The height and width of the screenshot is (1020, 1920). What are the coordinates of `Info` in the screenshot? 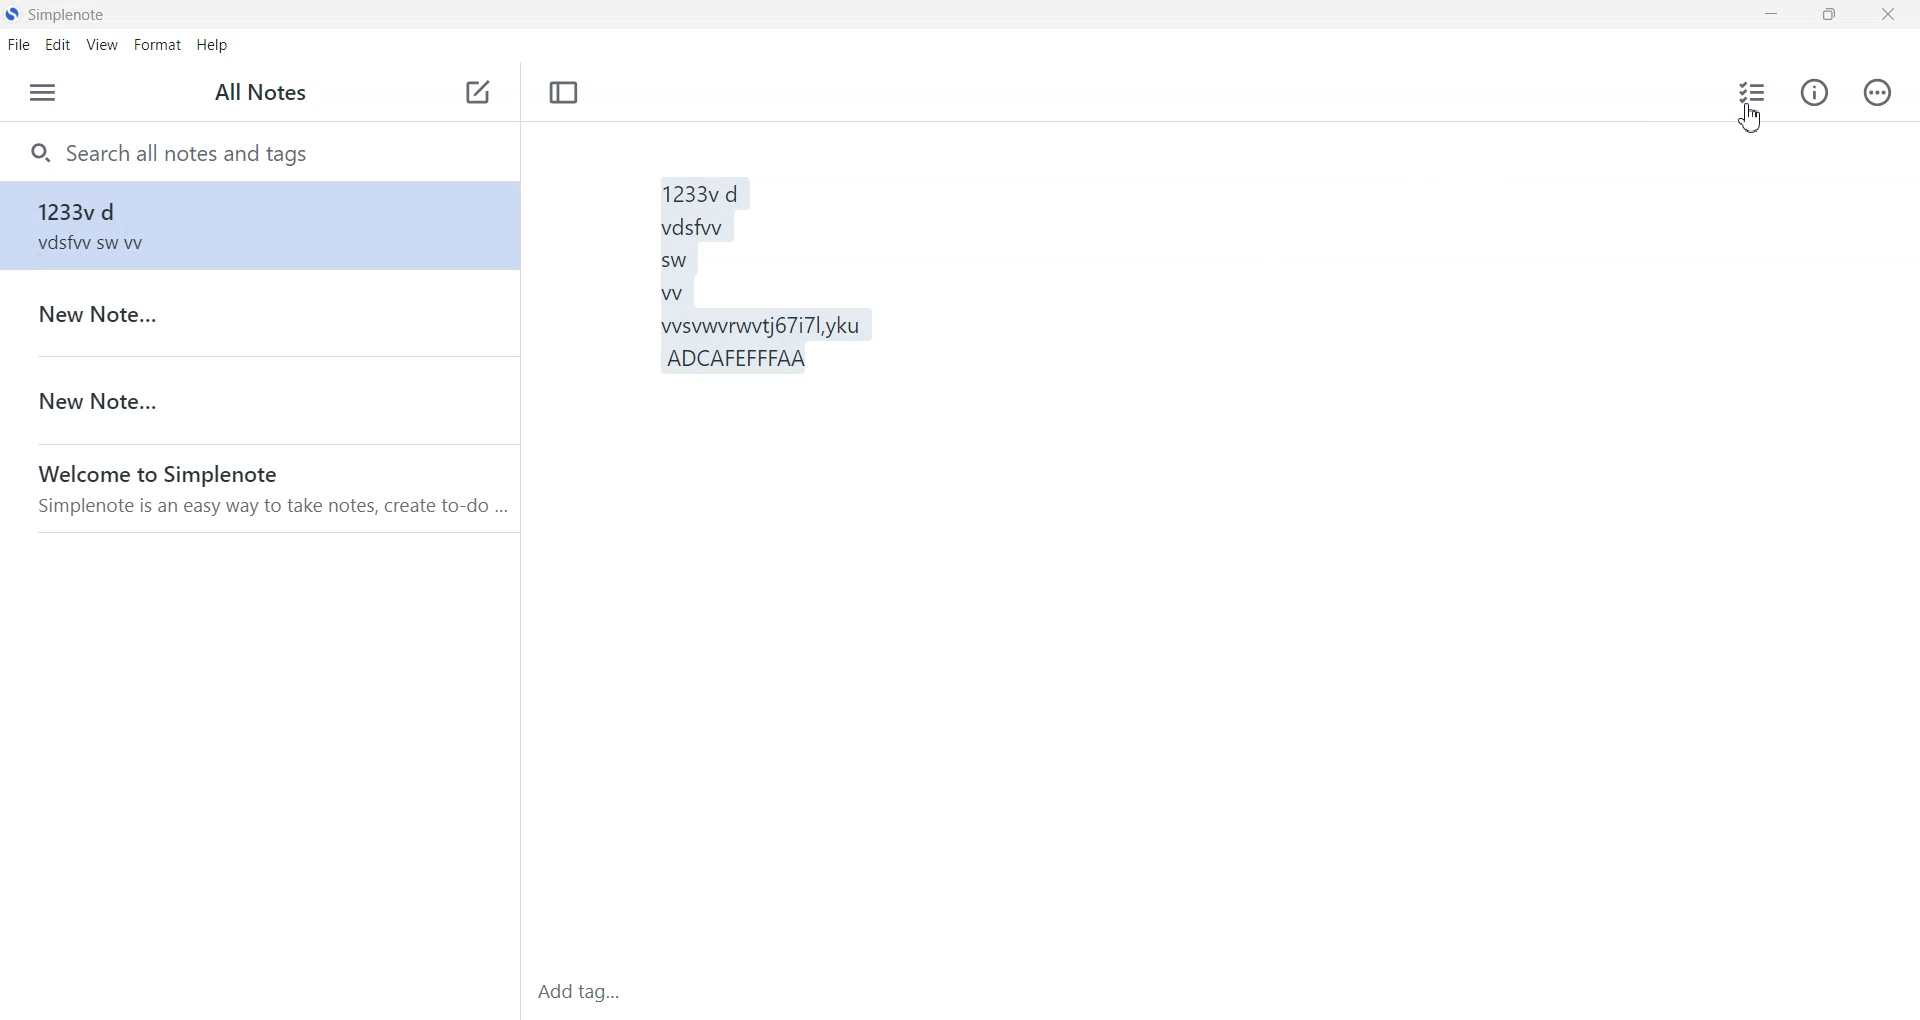 It's located at (1814, 95).